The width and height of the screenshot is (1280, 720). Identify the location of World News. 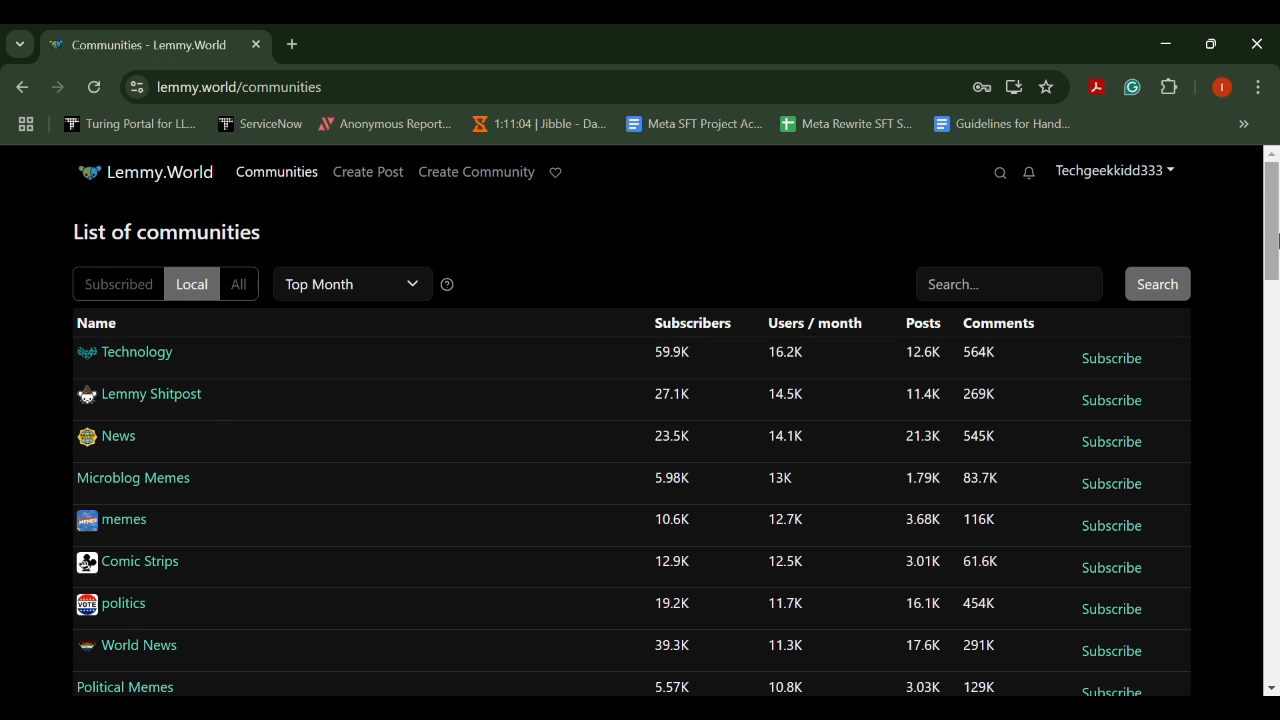
(130, 649).